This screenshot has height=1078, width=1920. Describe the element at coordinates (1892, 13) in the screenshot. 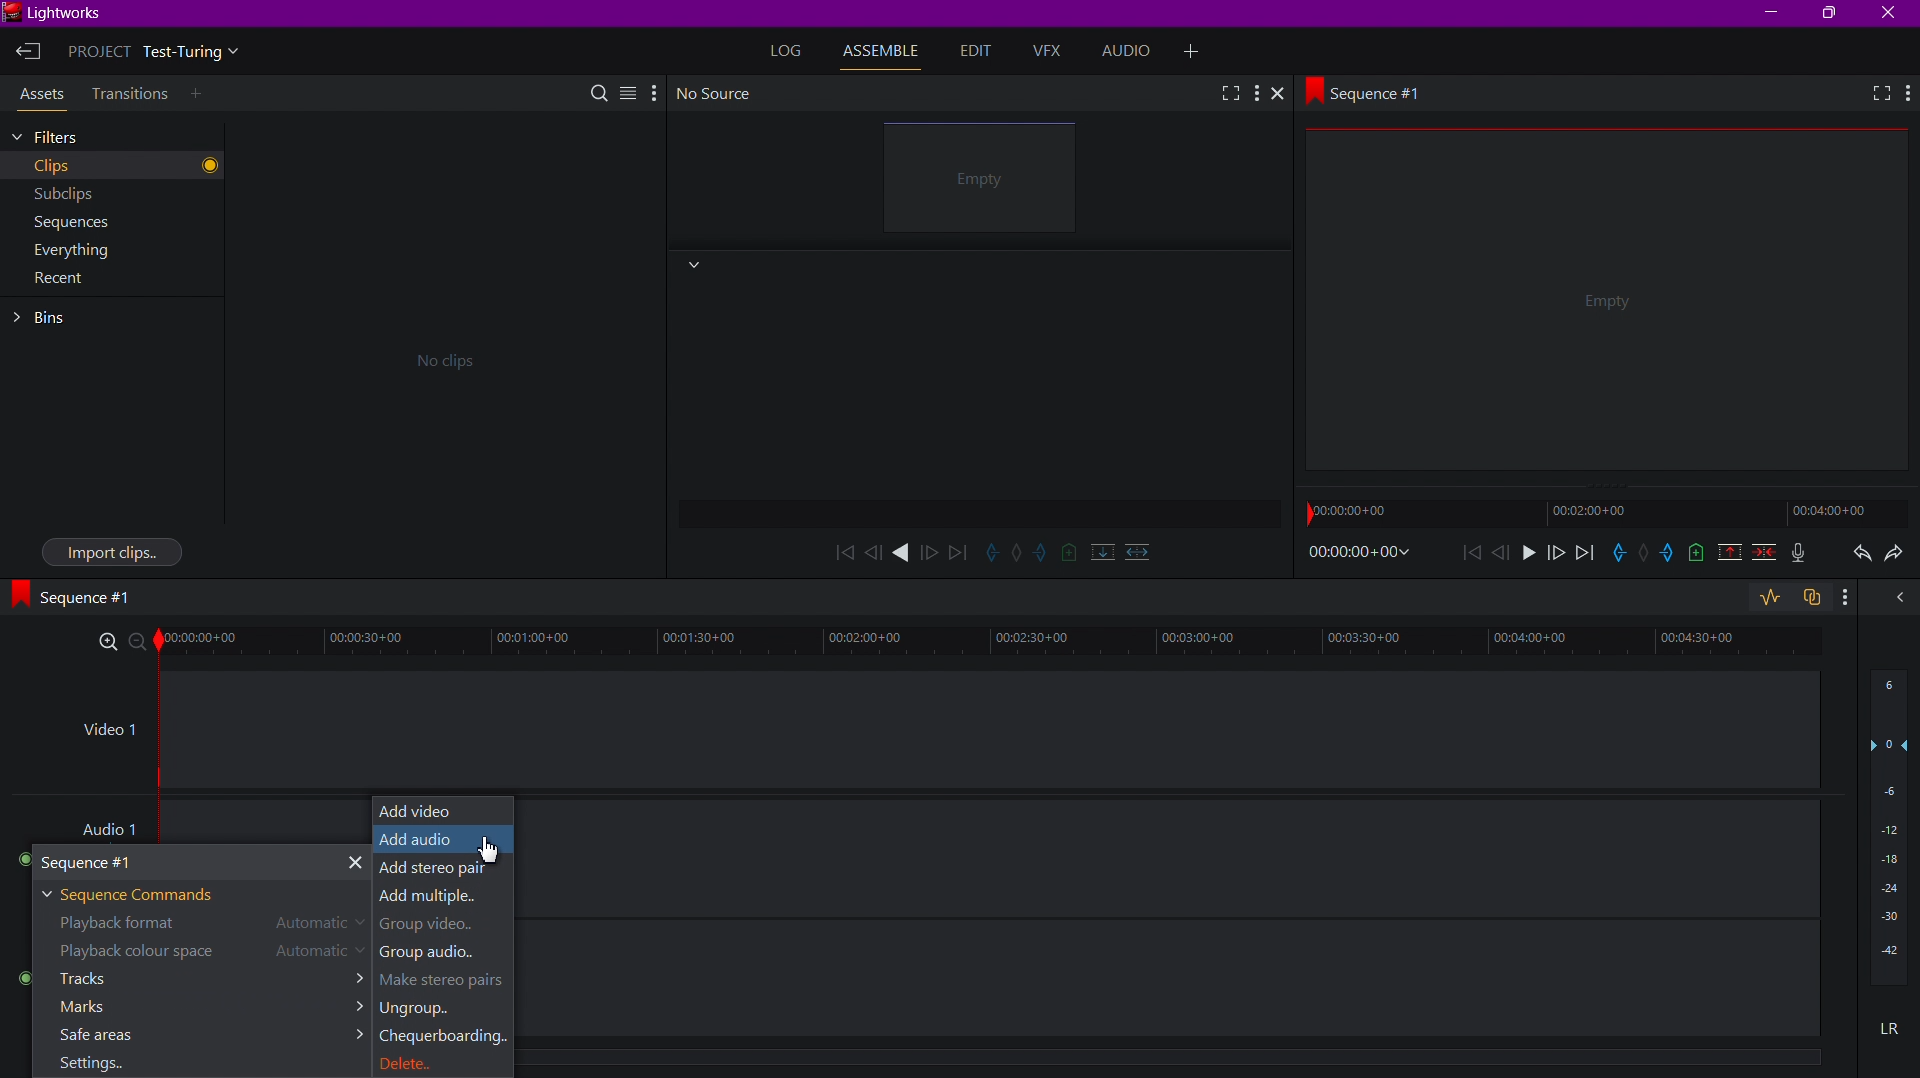

I see `Close` at that location.